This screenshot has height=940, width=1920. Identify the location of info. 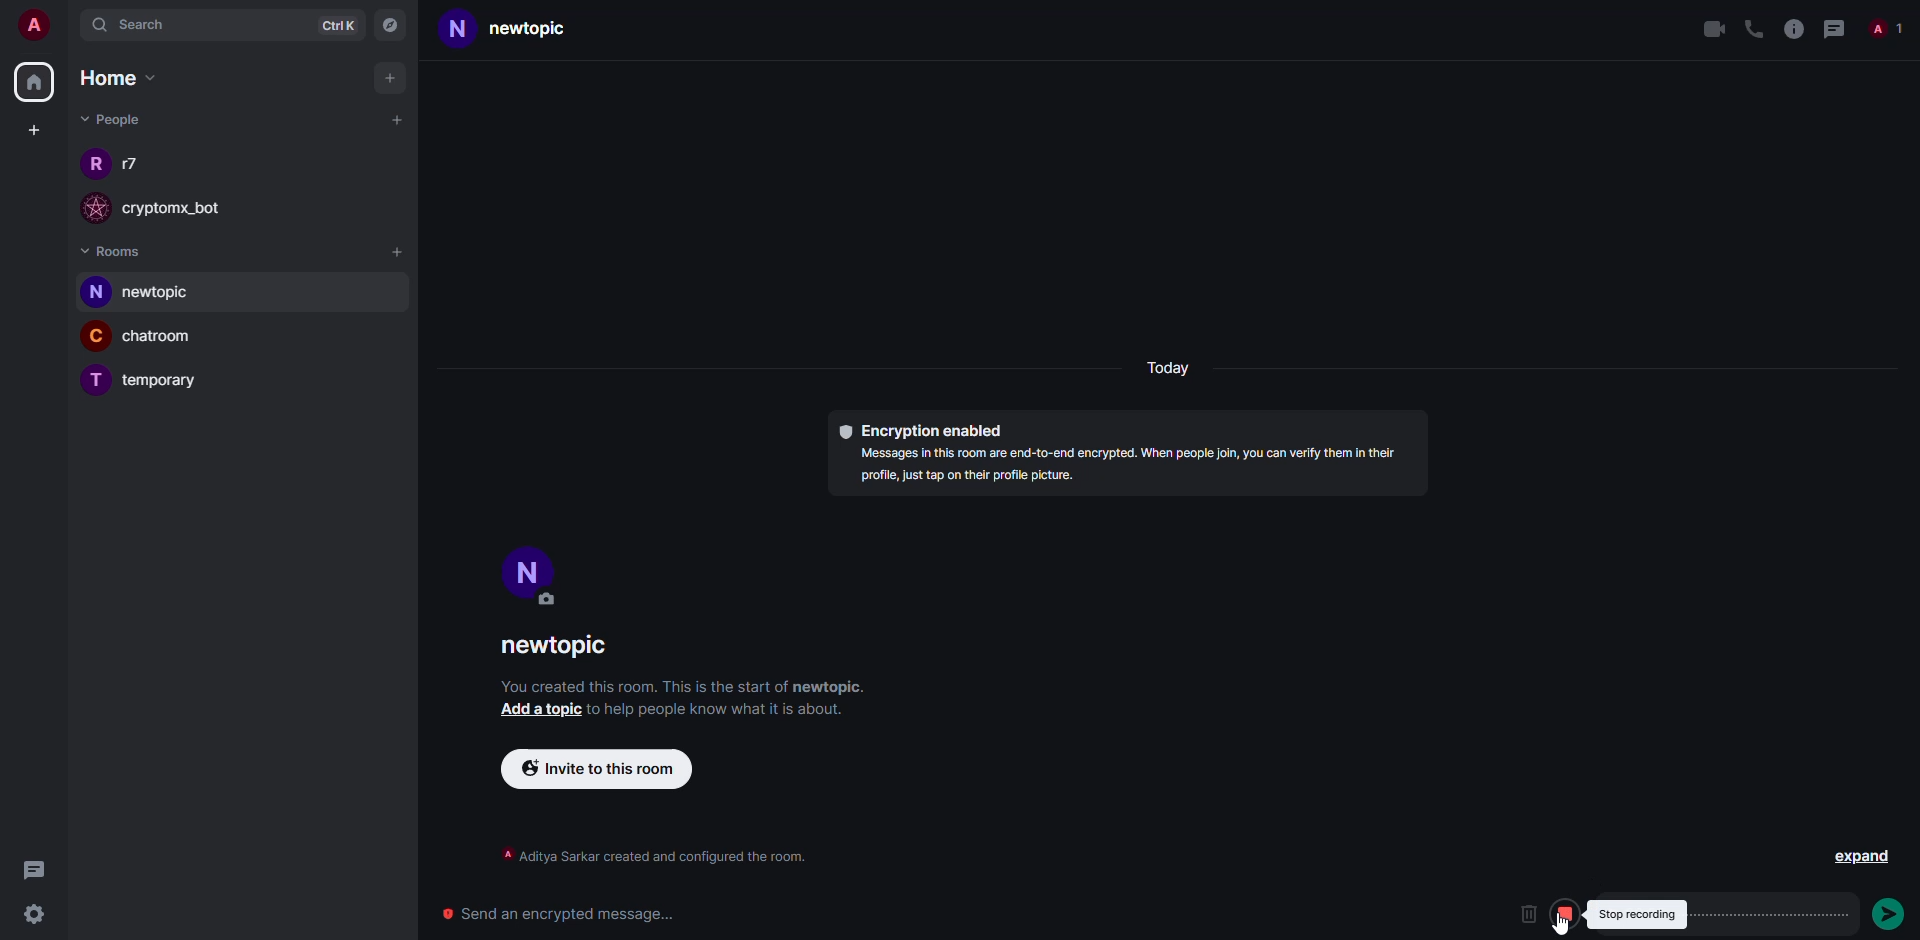
(722, 713).